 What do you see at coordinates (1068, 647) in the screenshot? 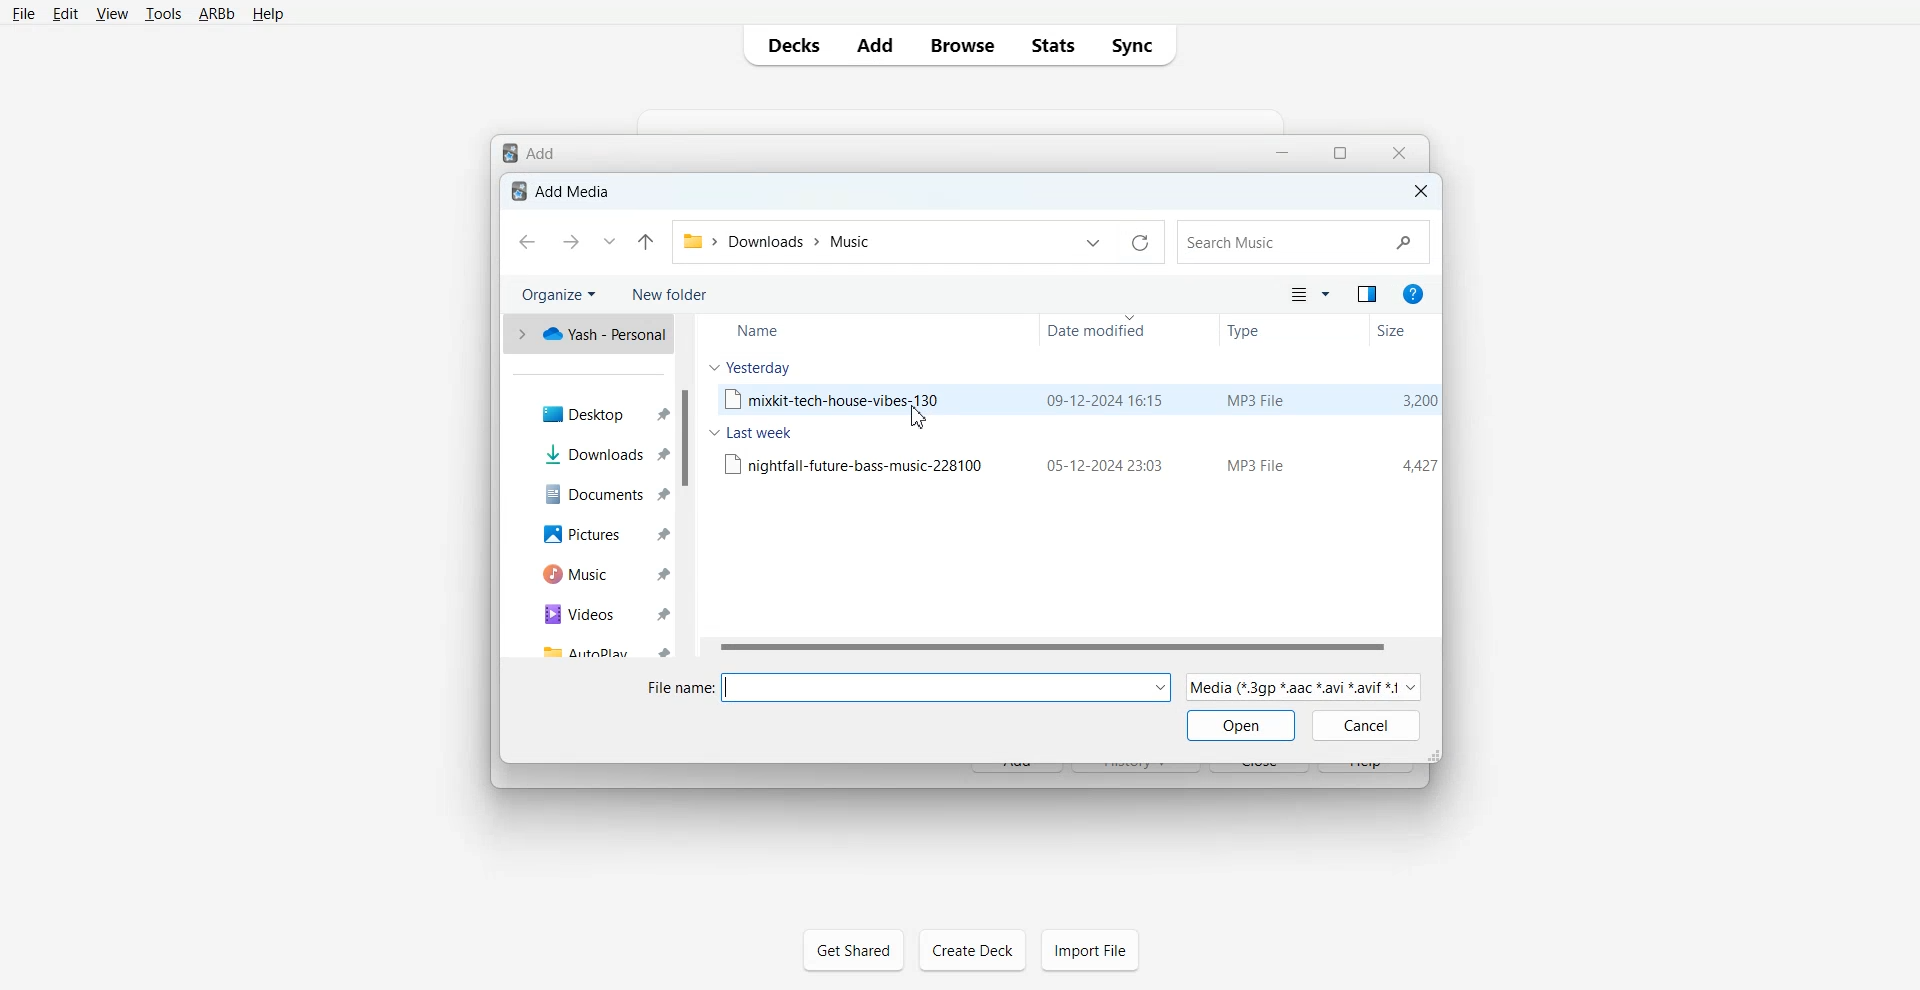
I see `Horizontal Scroll bar` at bounding box center [1068, 647].